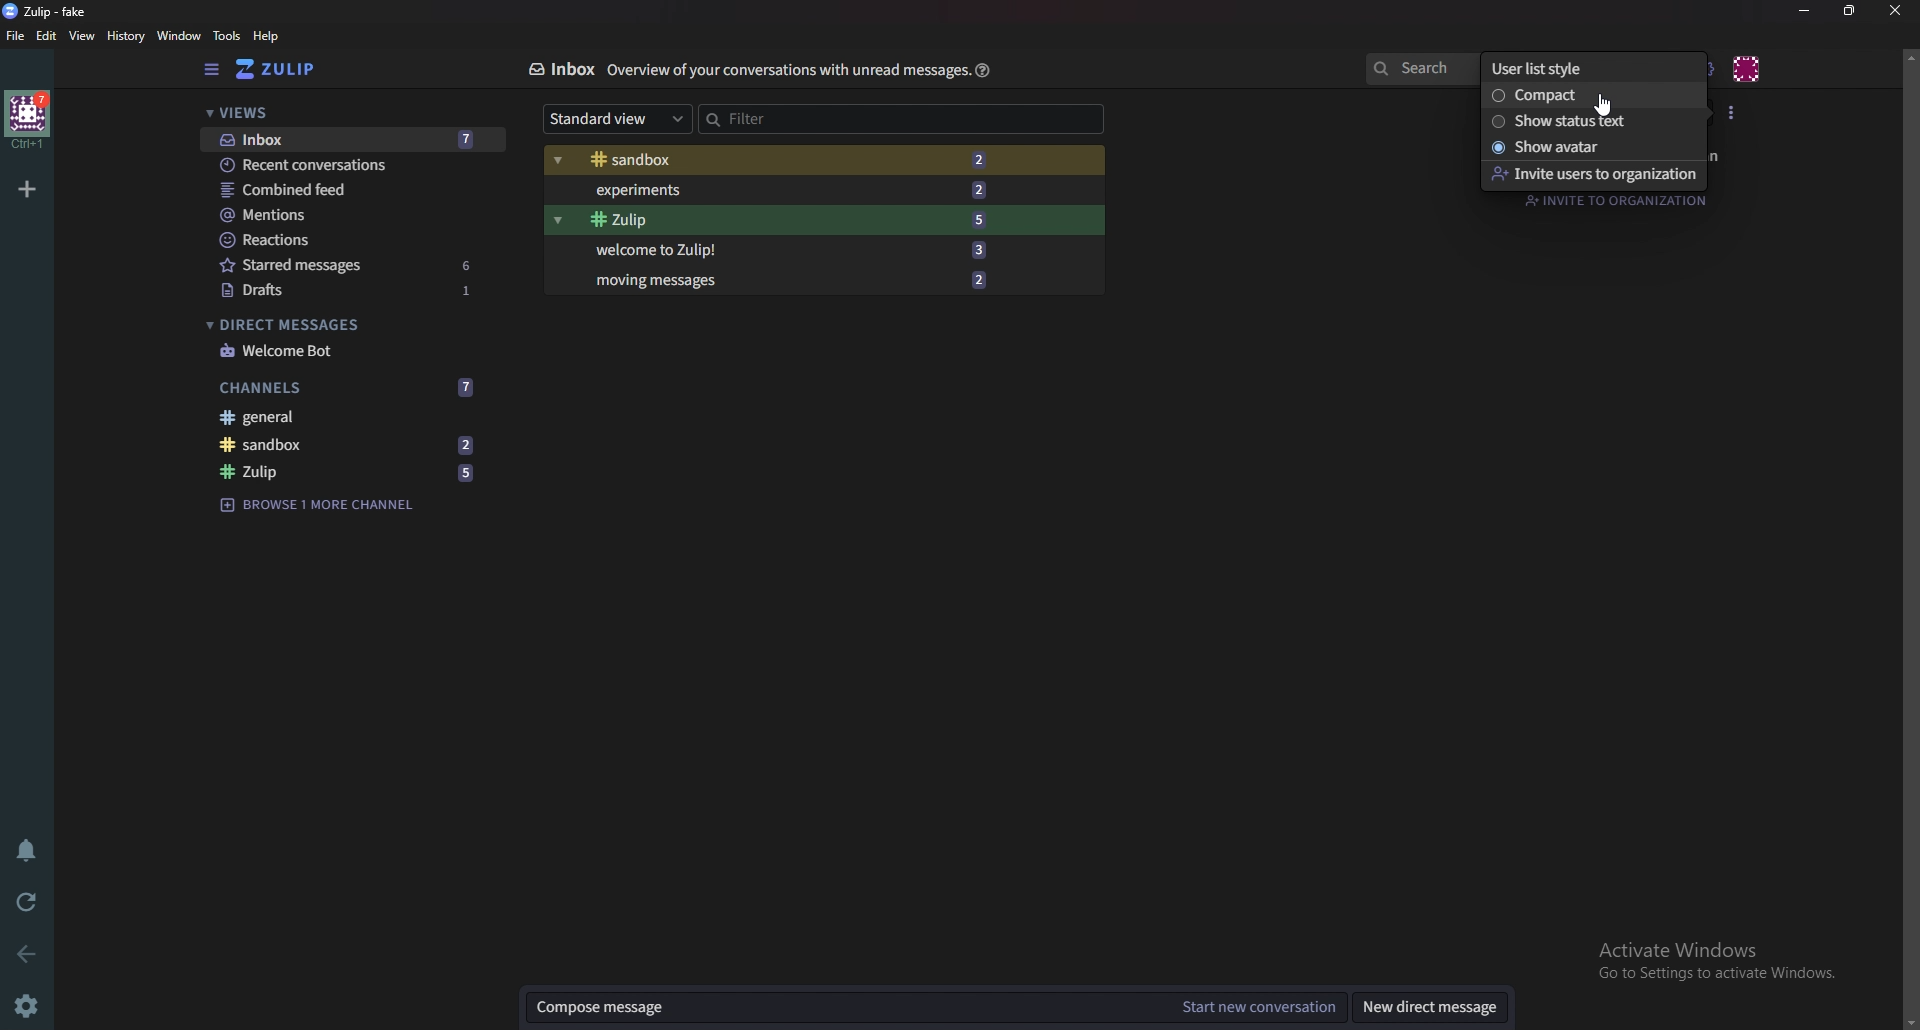 This screenshot has width=1920, height=1030. What do you see at coordinates (847, 1007) in the screenshot?
I see `Compose message` at bounding box center [847, 1007].